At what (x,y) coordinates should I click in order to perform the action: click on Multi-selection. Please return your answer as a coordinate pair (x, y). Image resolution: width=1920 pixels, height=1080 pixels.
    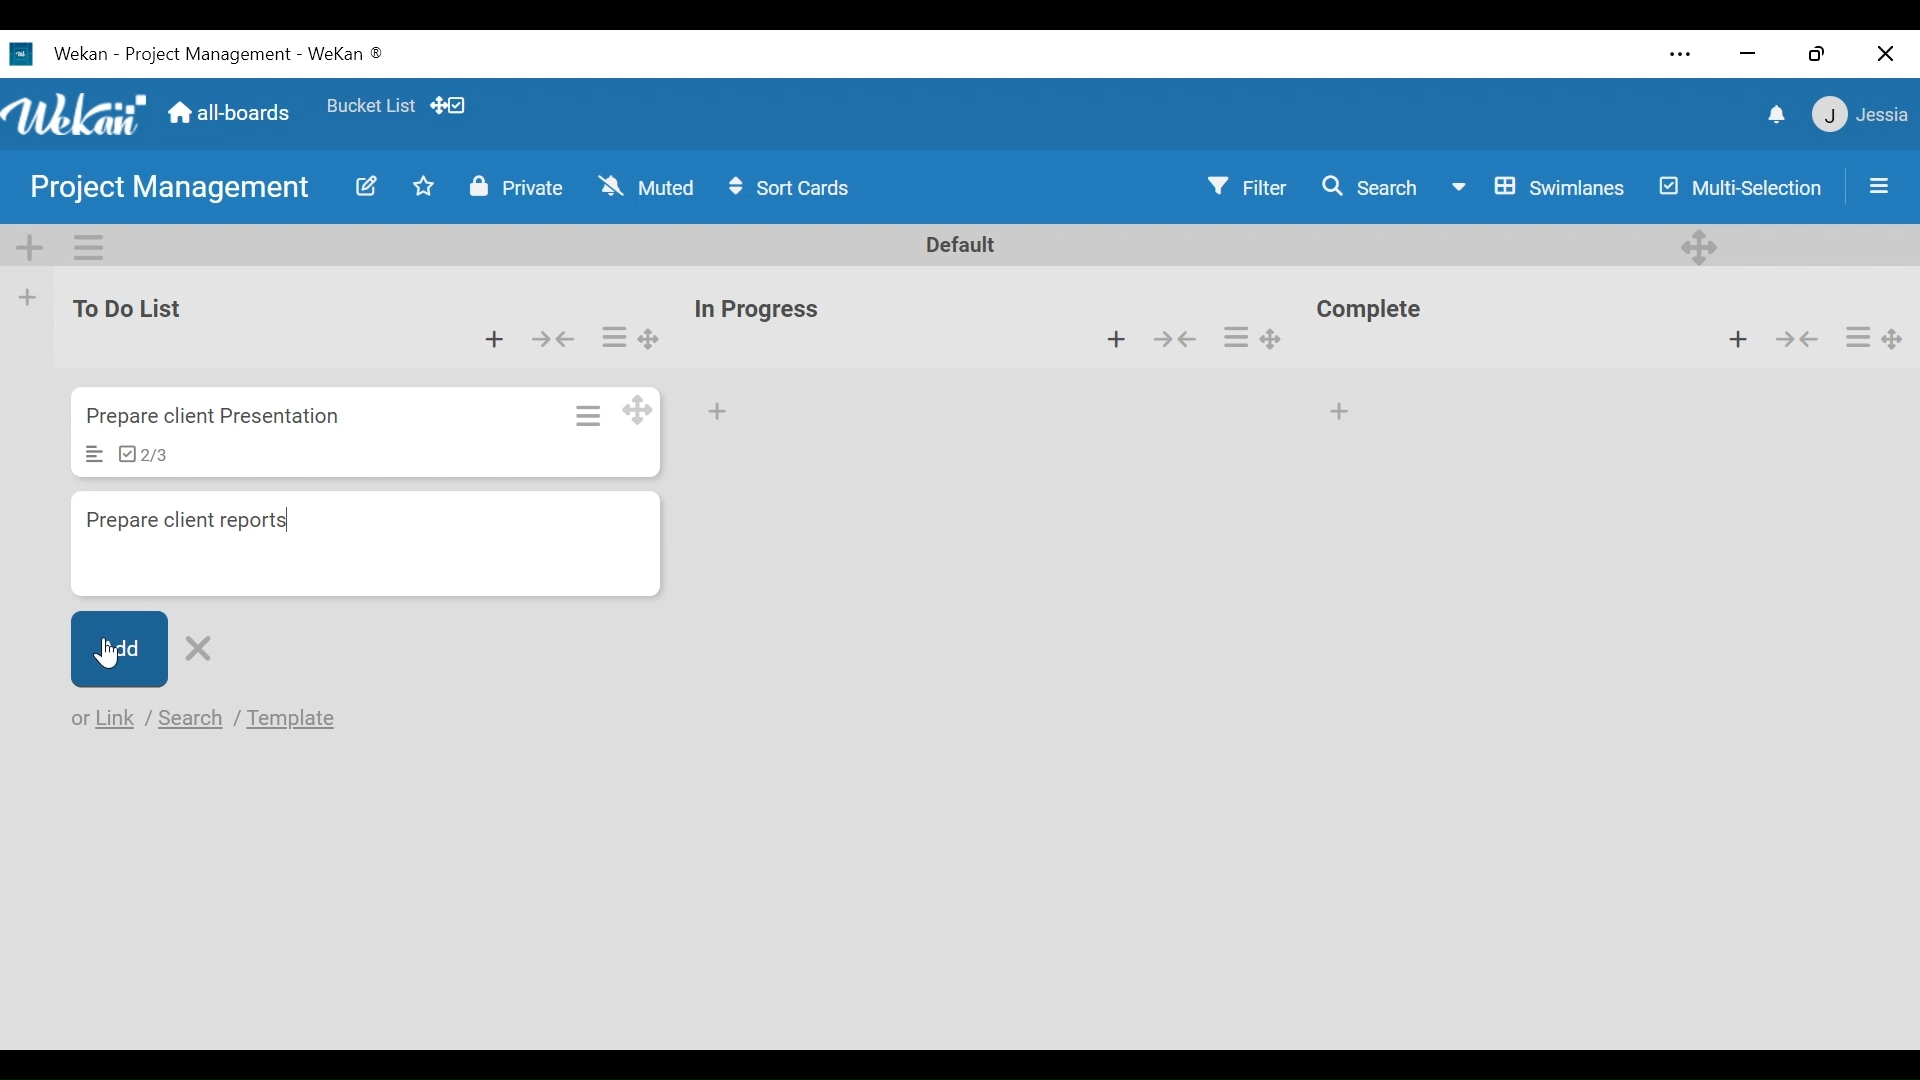
    Looking at the image, I should click on (1736, 186).